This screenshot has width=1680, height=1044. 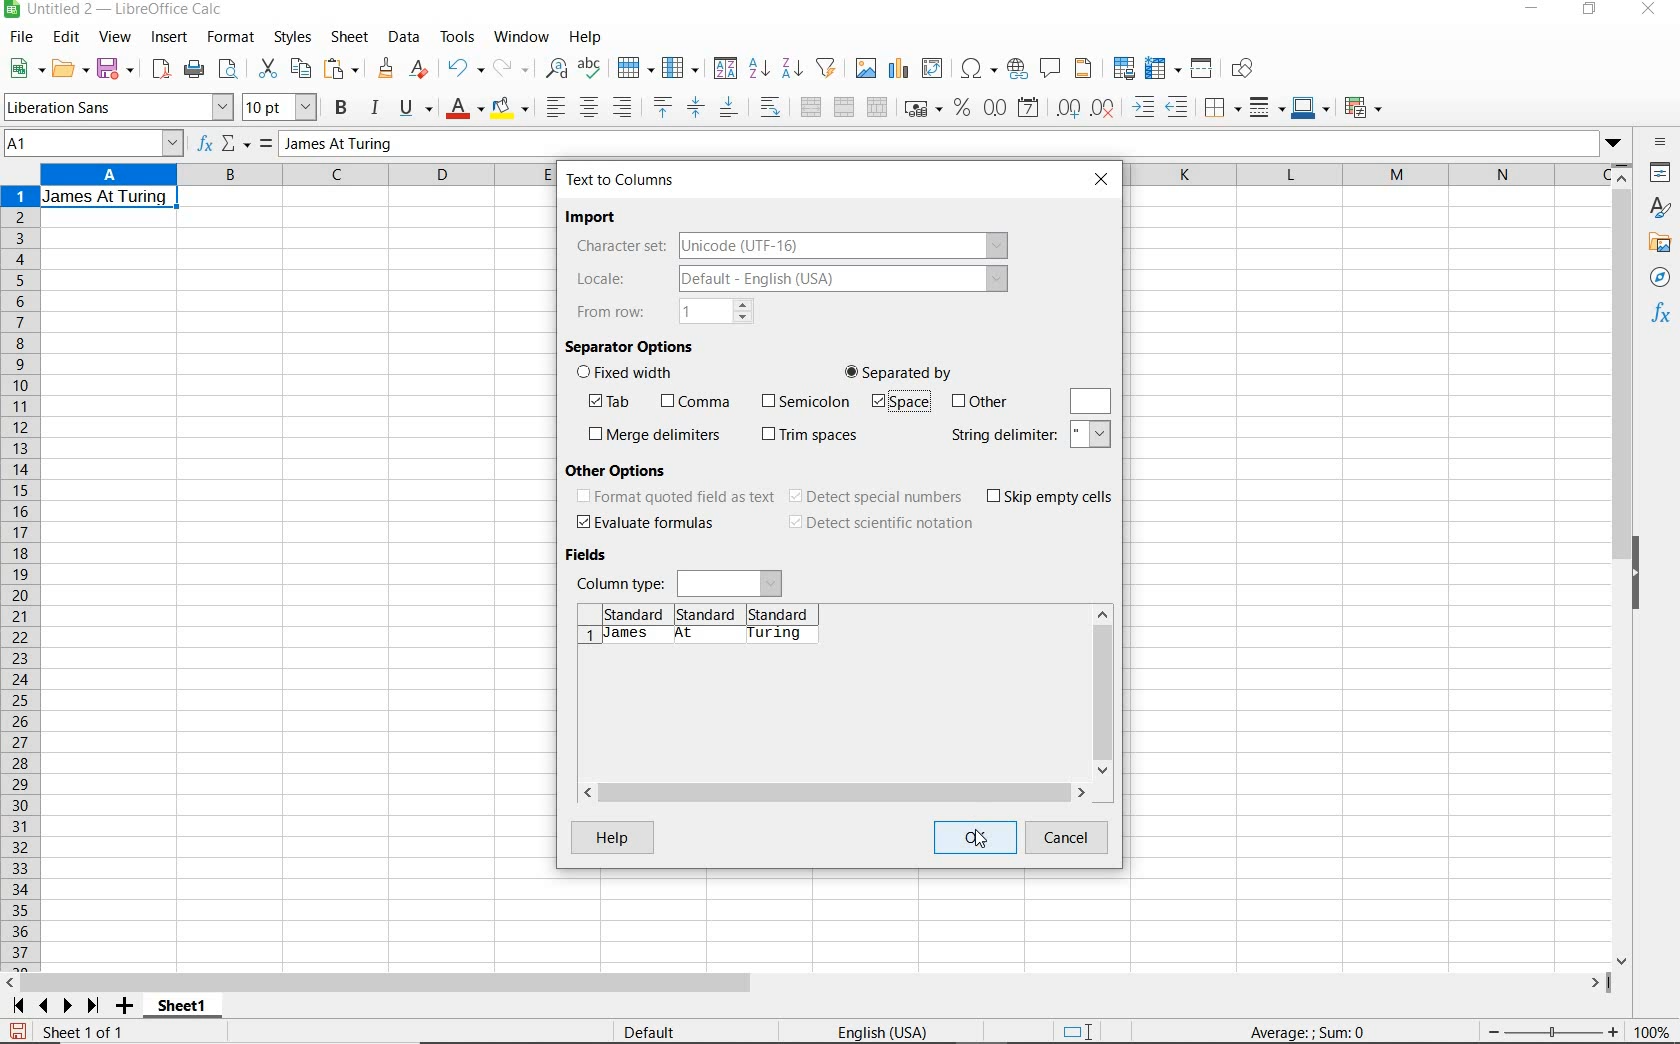 I want to click on insert chart, so click(x=899, y=69).